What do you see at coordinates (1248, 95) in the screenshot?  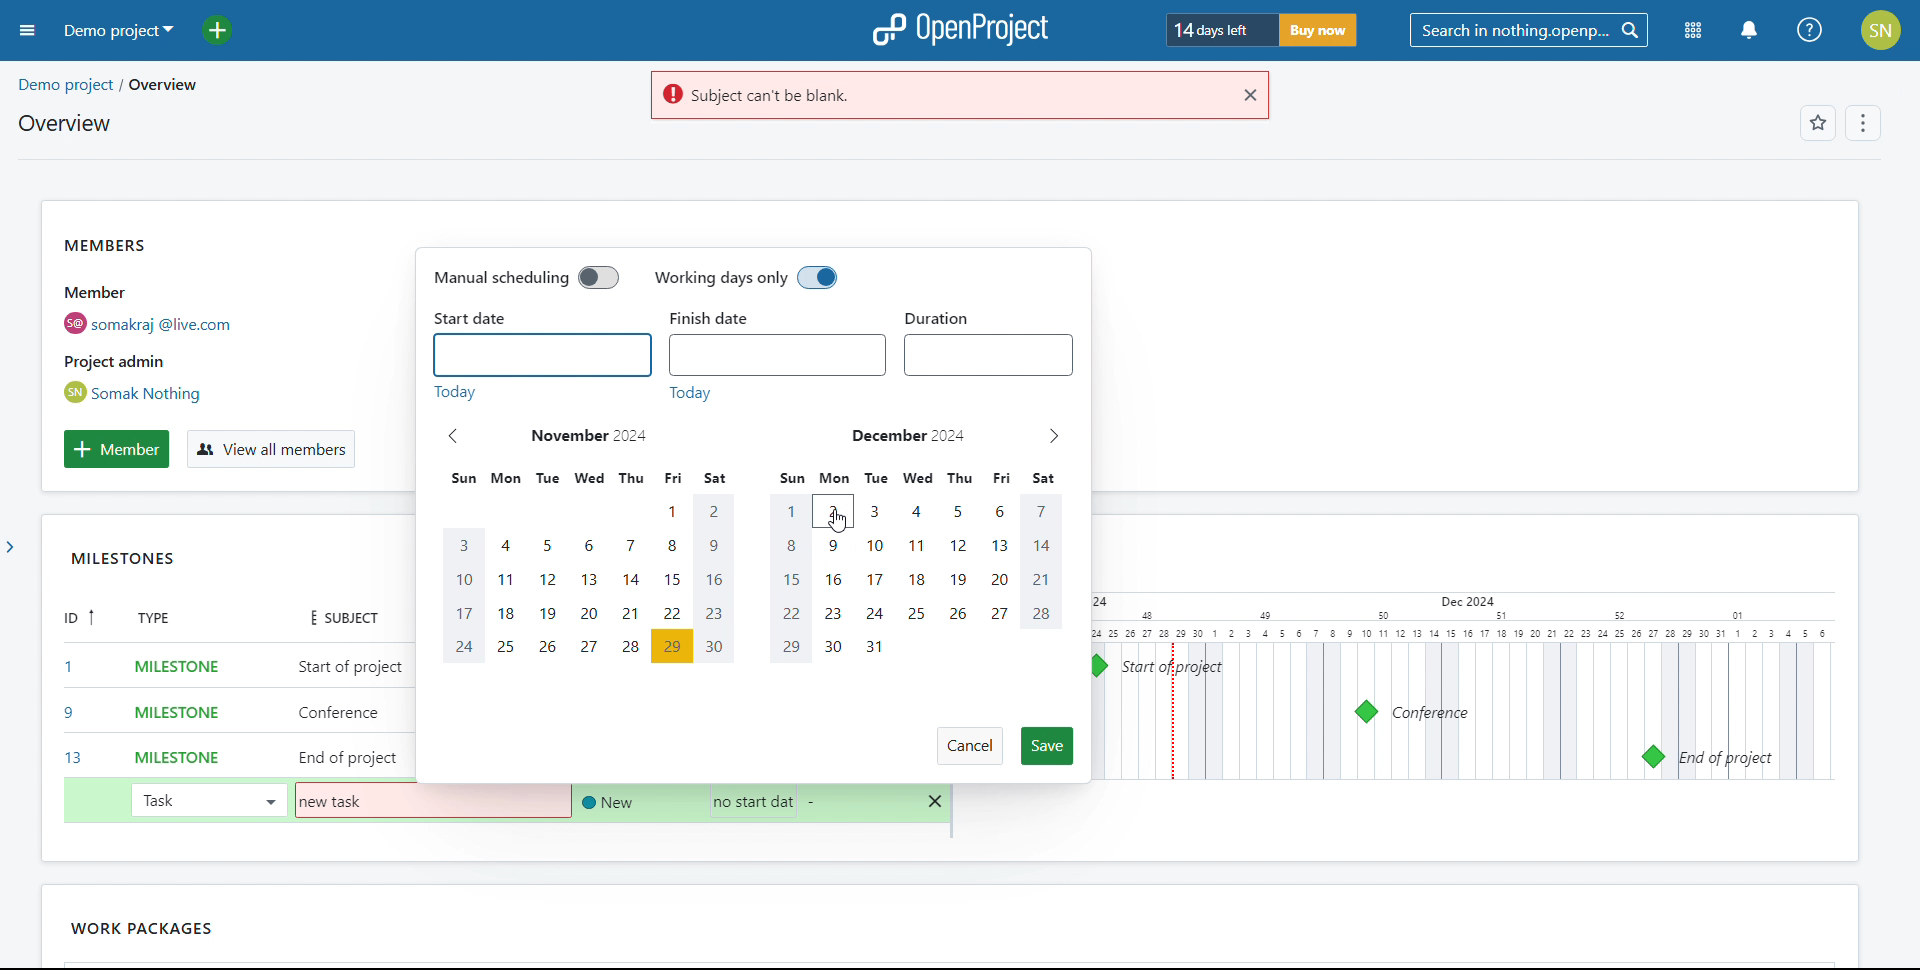 I see `close warning` at bounding box center [1248, 95].